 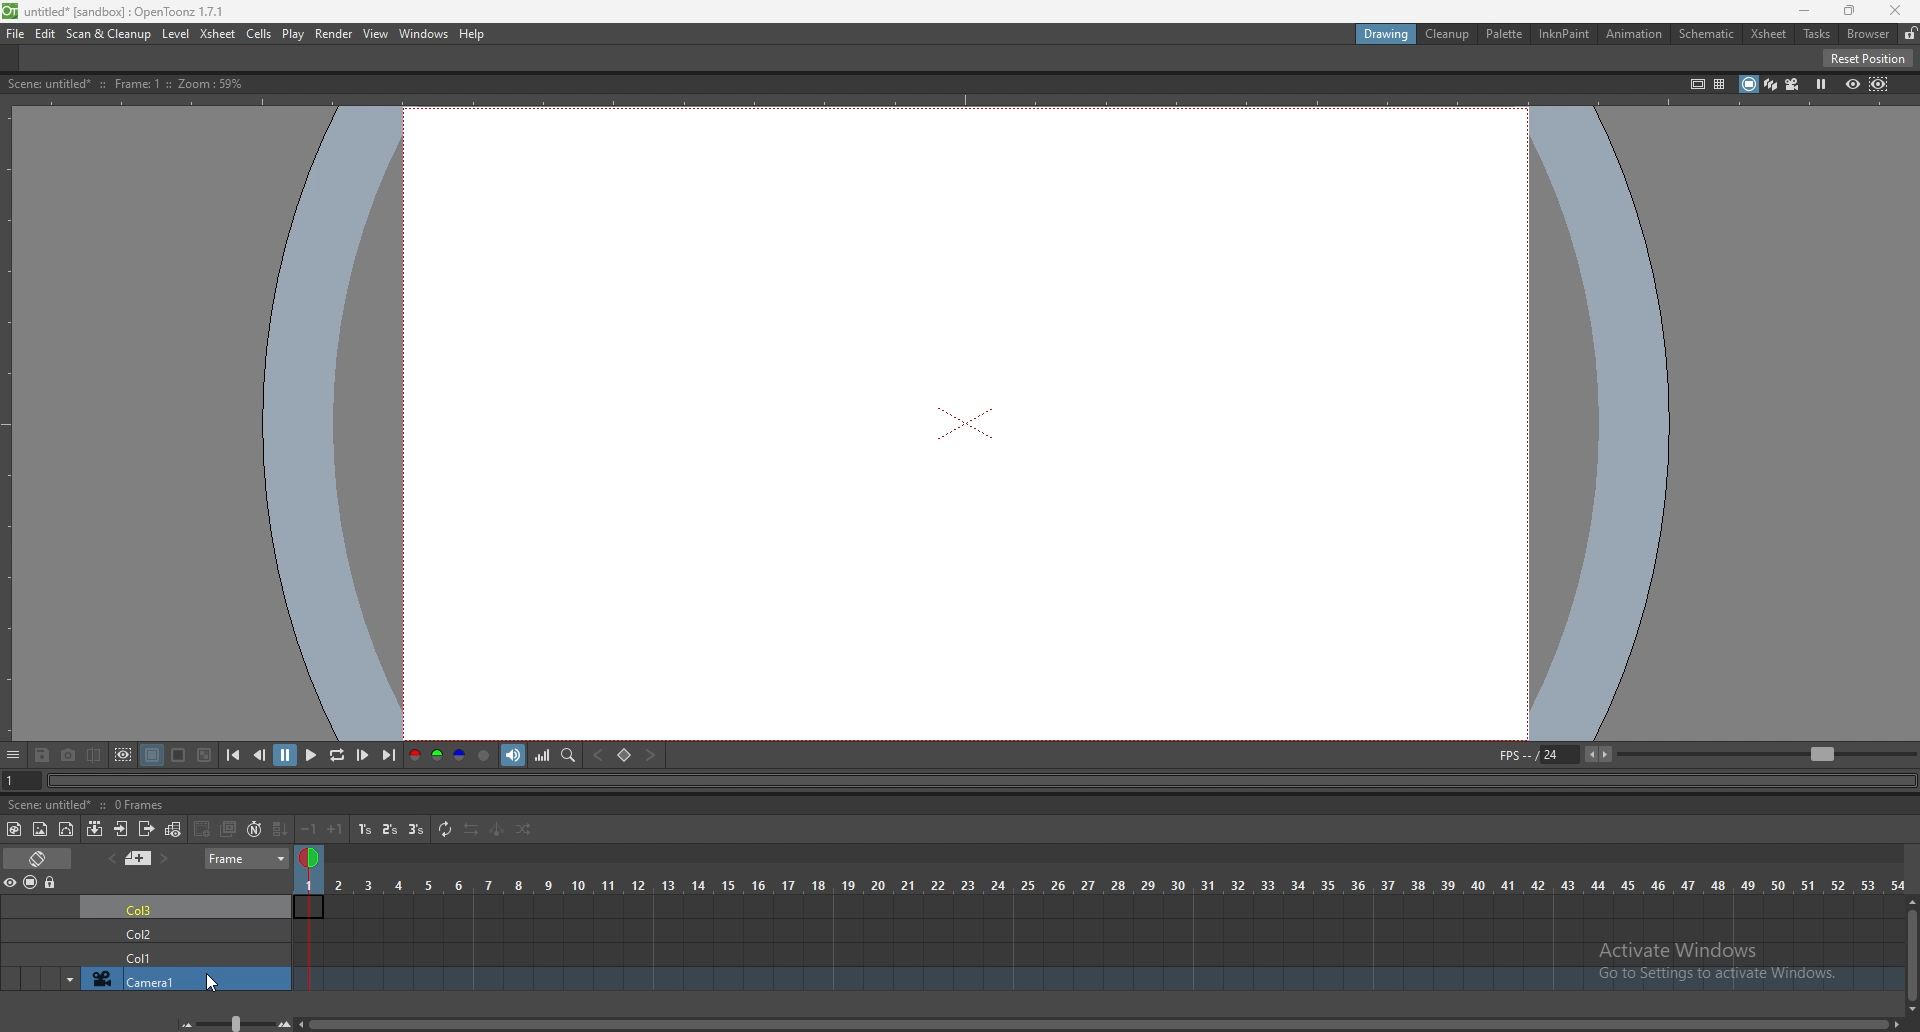 I want to click on fill in empty cells, so click(x=279, y=830).